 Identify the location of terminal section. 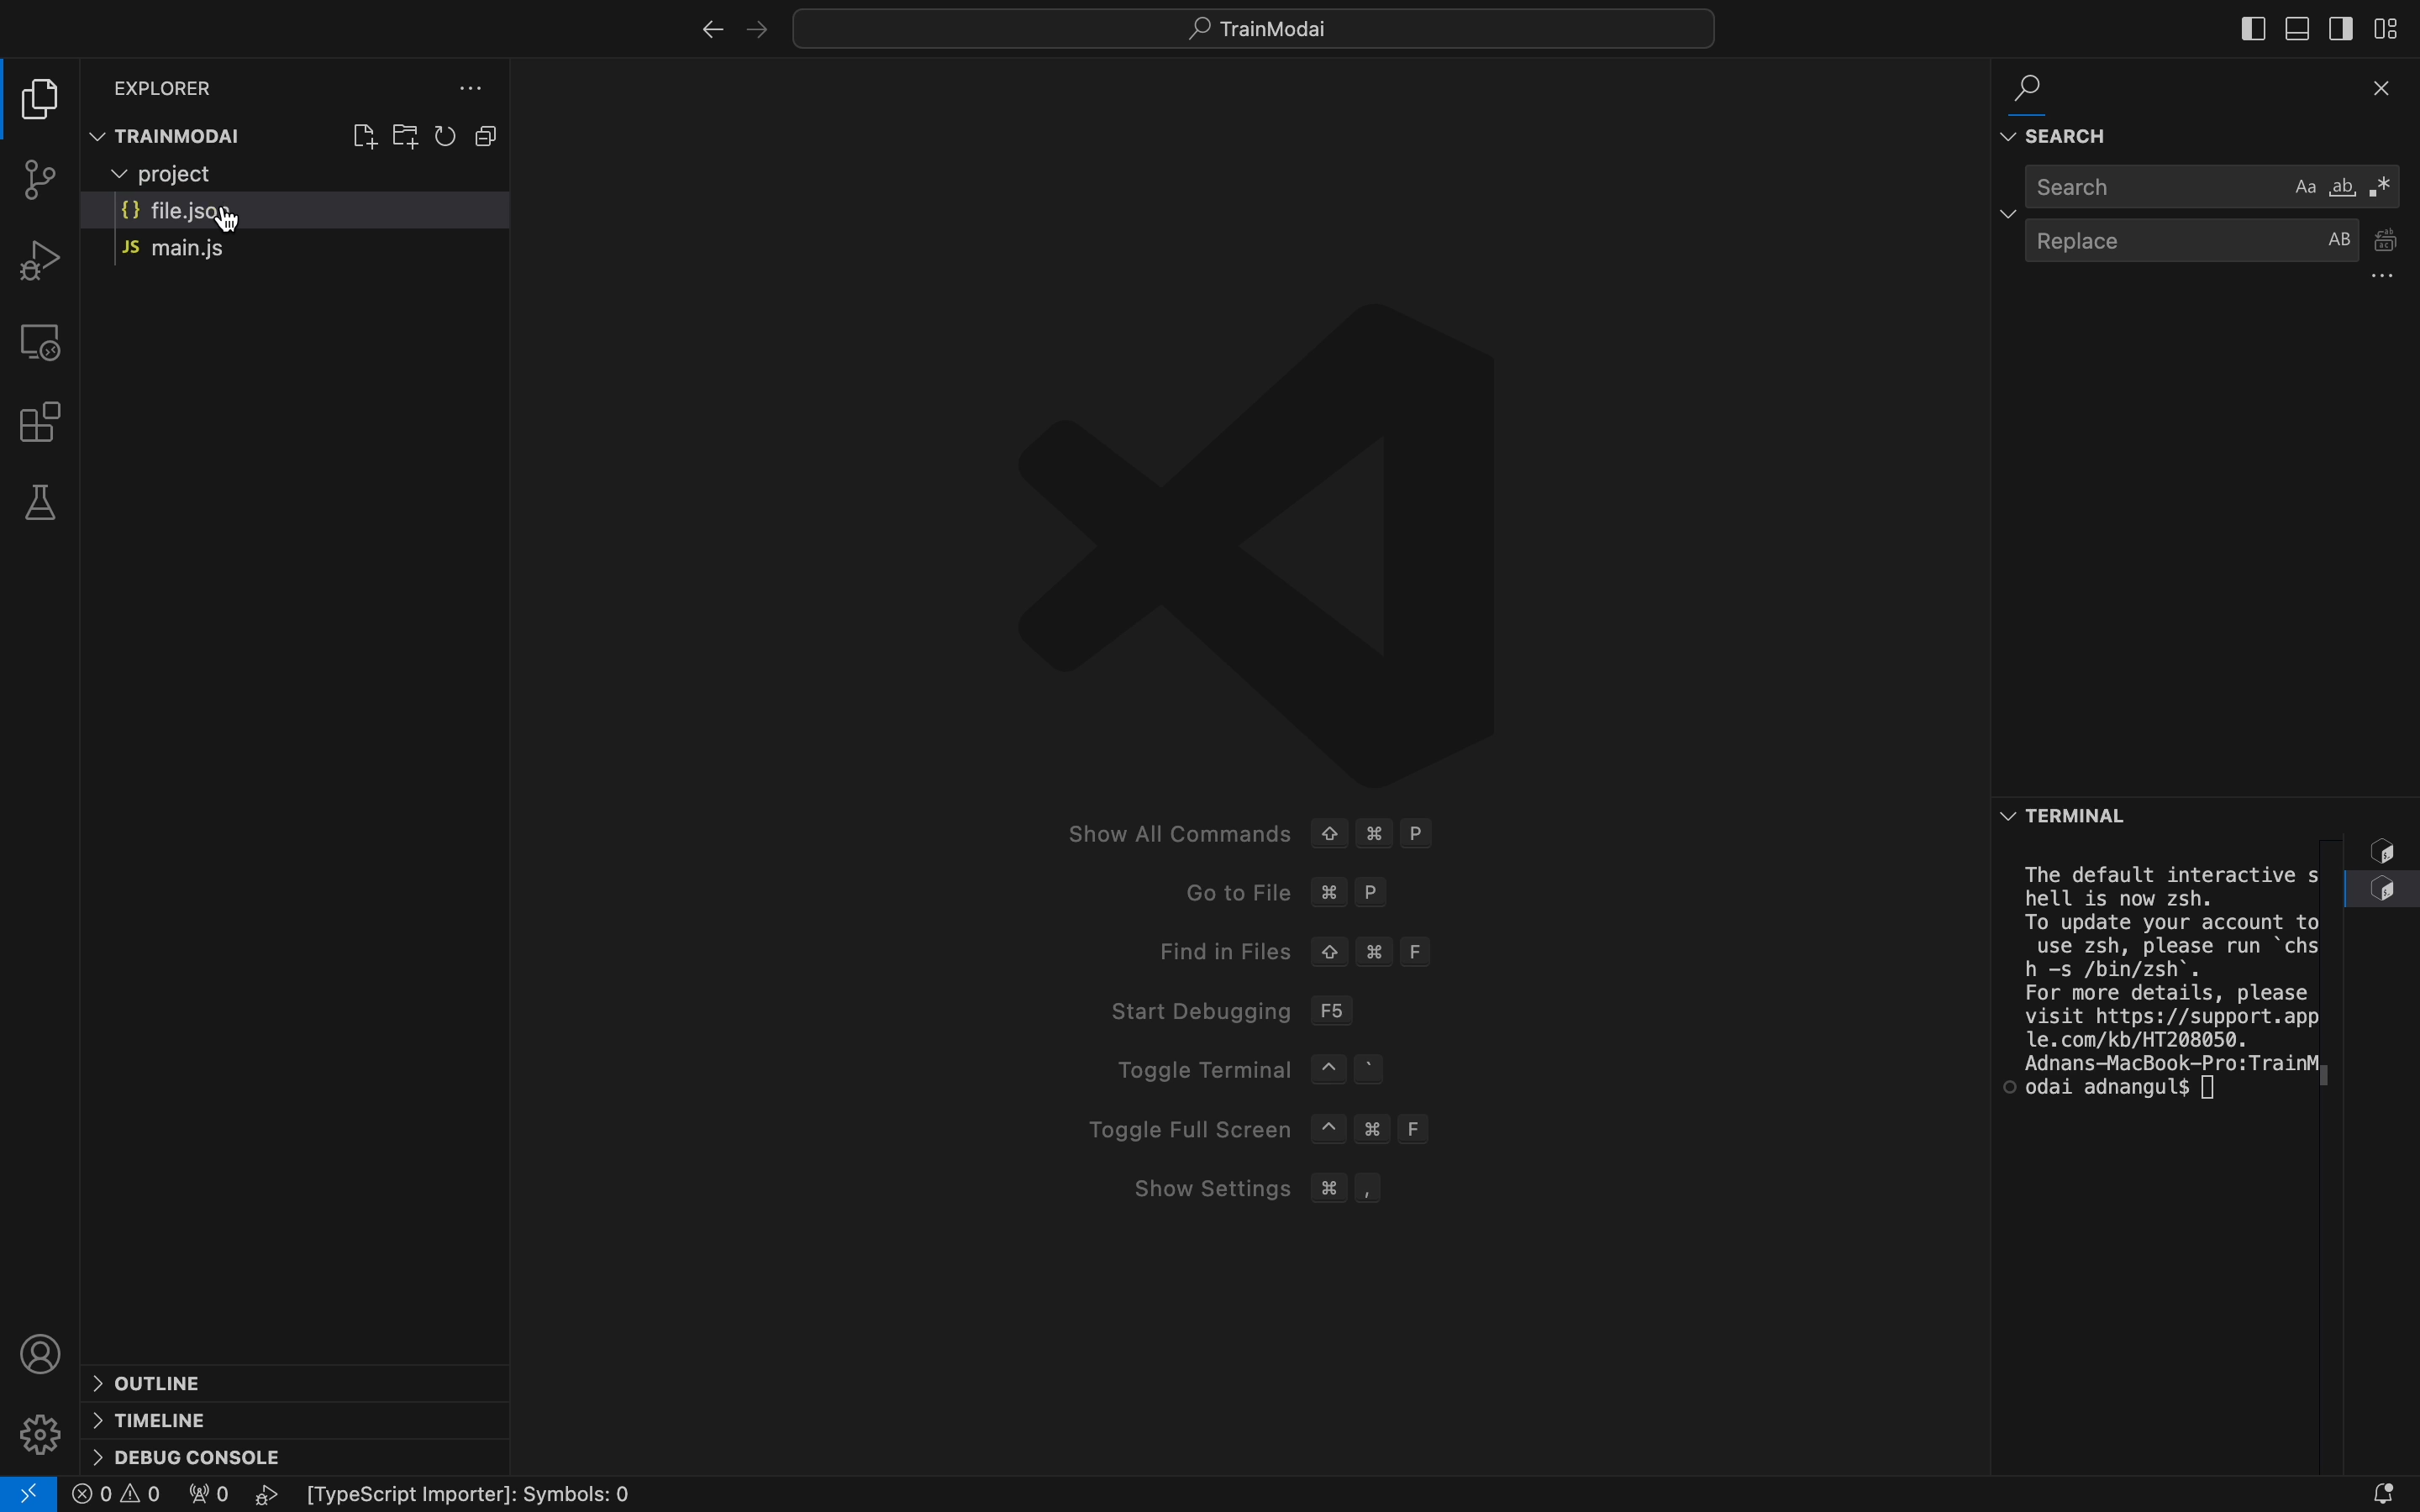
(2175, 1158).